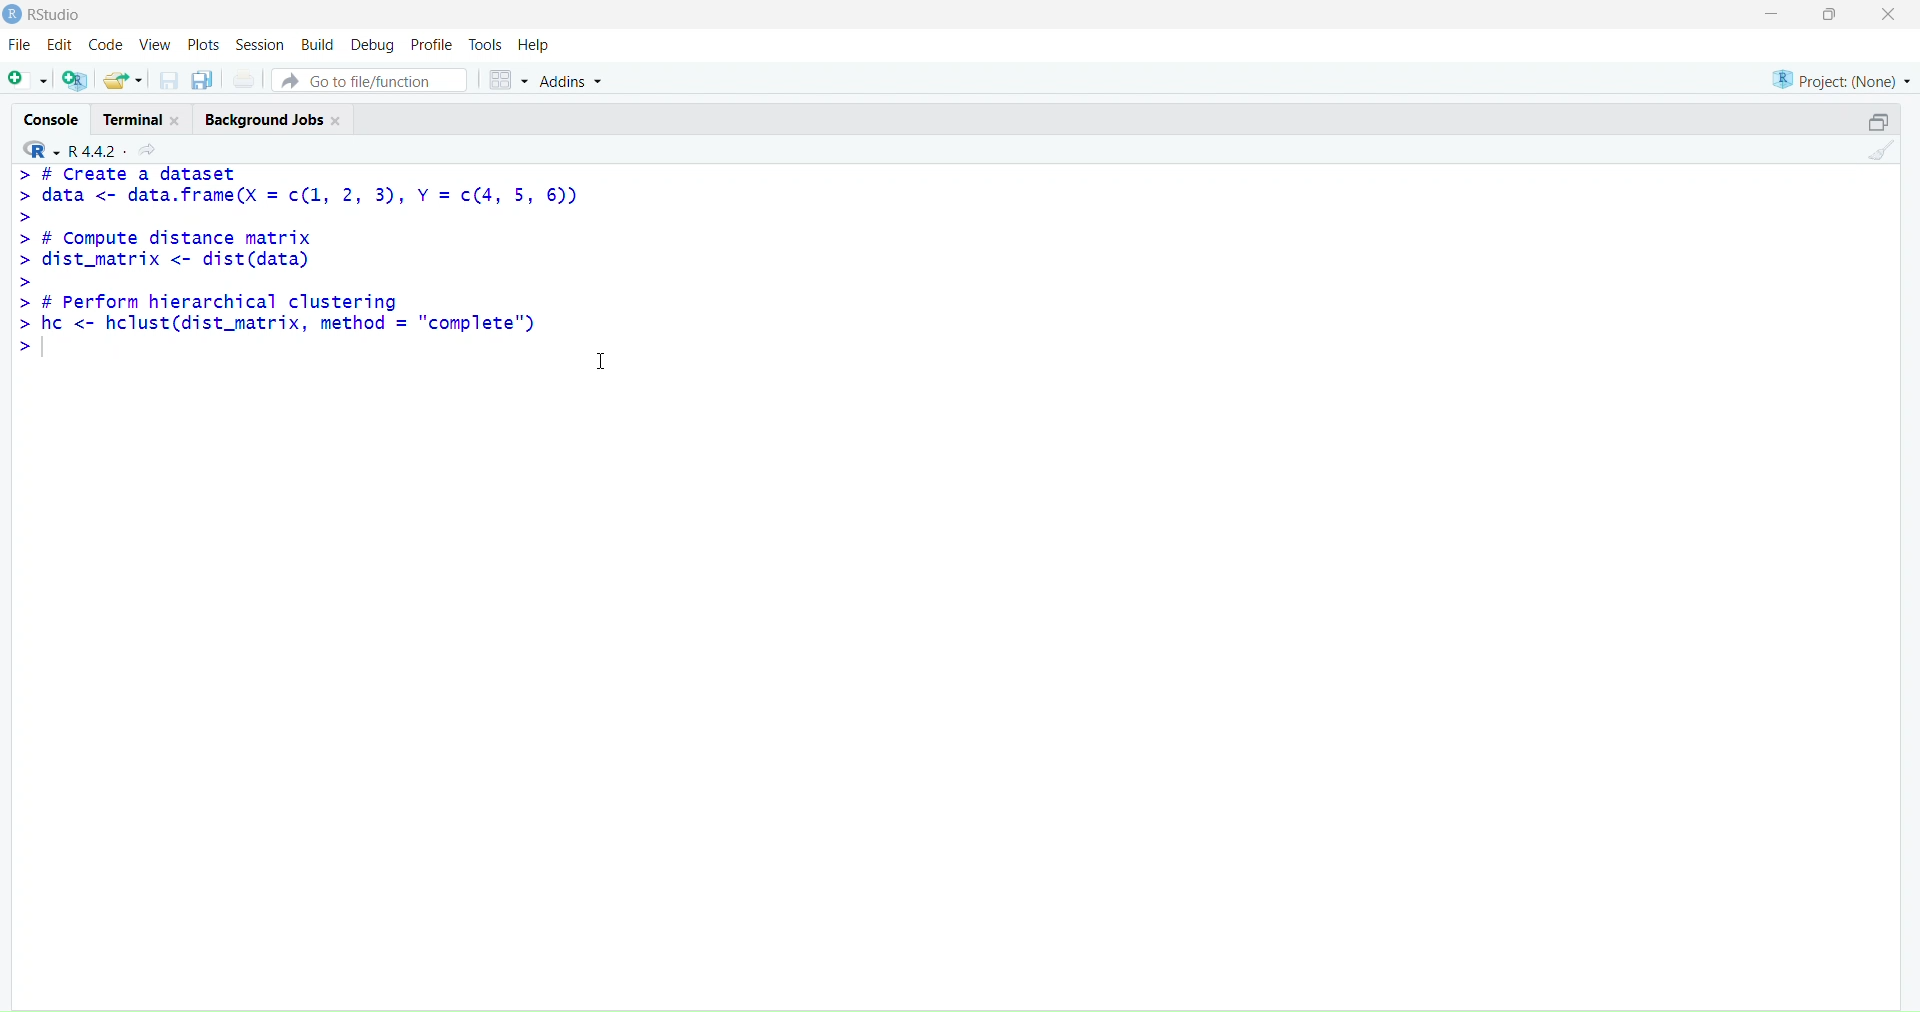  I want to click on Maximize/Restore, so click(1836, 17).